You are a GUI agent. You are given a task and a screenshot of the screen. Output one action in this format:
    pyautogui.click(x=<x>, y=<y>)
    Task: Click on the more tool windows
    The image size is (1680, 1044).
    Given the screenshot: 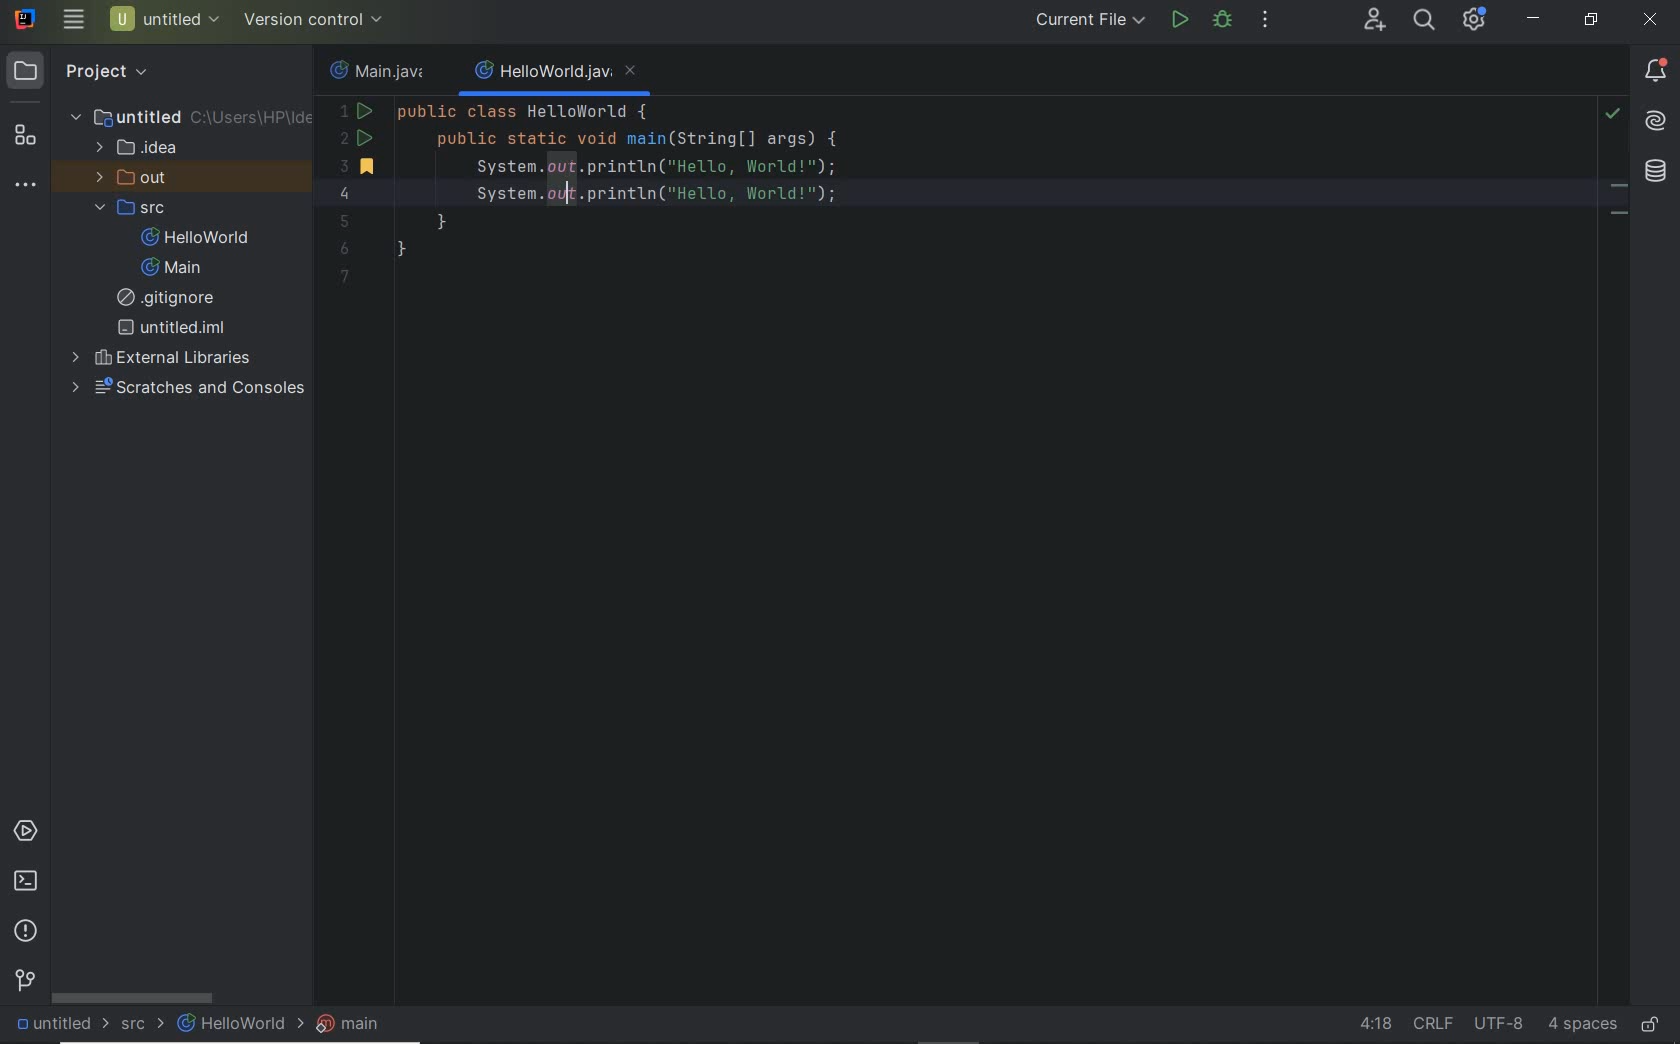 What is the action you would take?
    pyautogui.click(x=26, y=183)
    